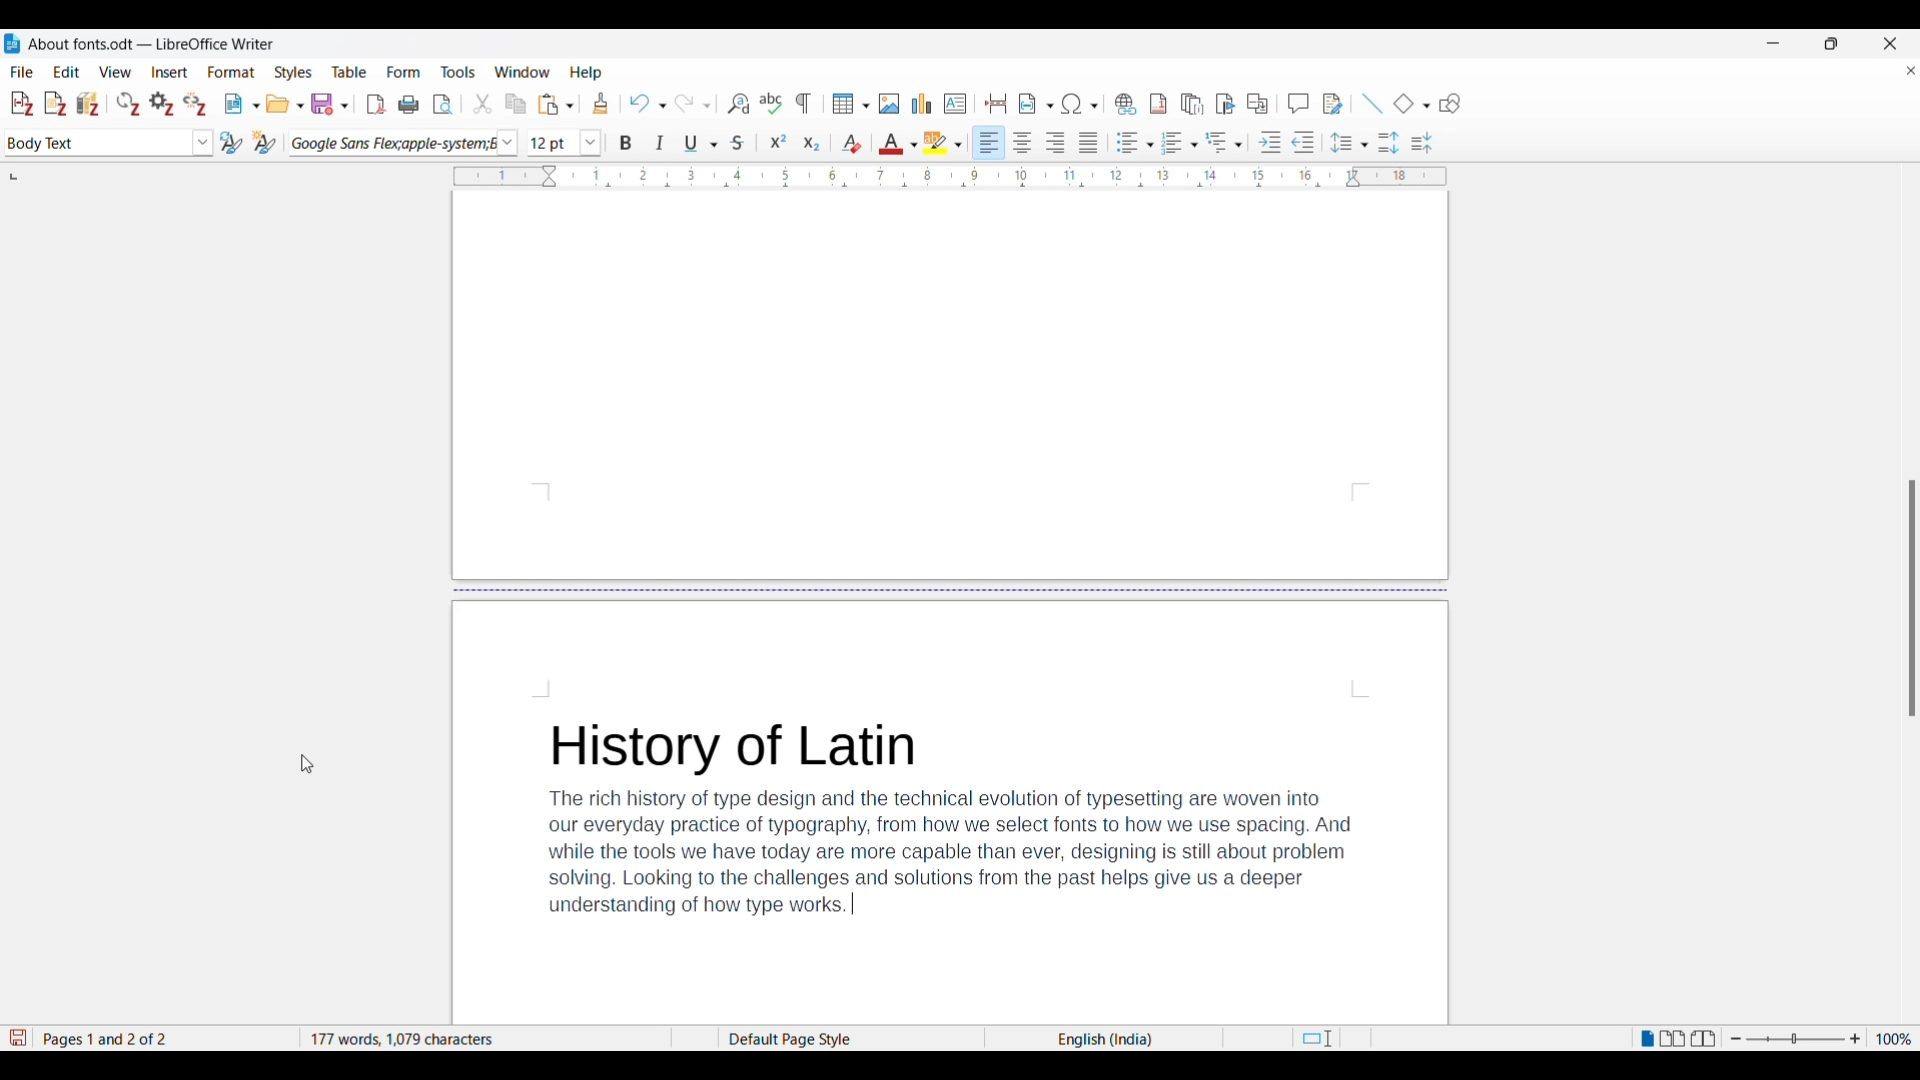  I want to click on Edit menu, so click(66, 71).